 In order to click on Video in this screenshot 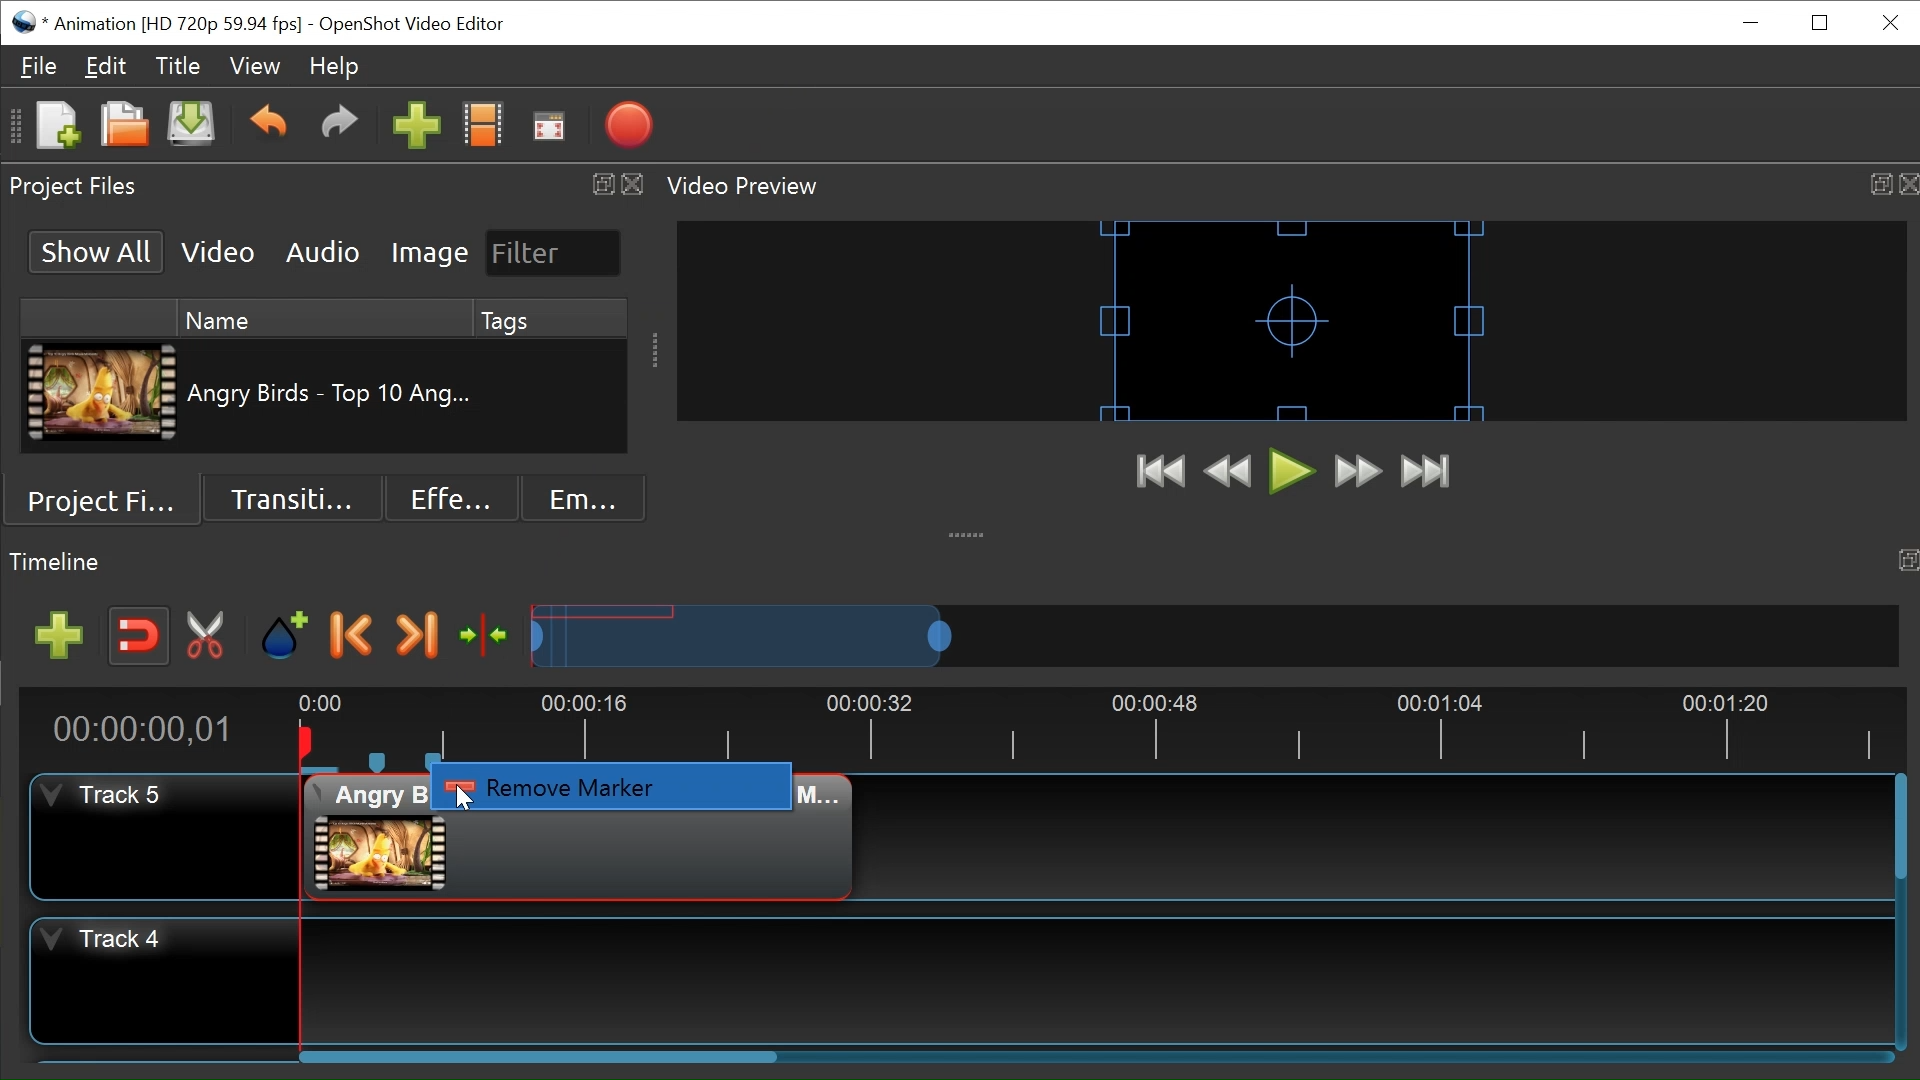, I will do `click(215, 253)`.